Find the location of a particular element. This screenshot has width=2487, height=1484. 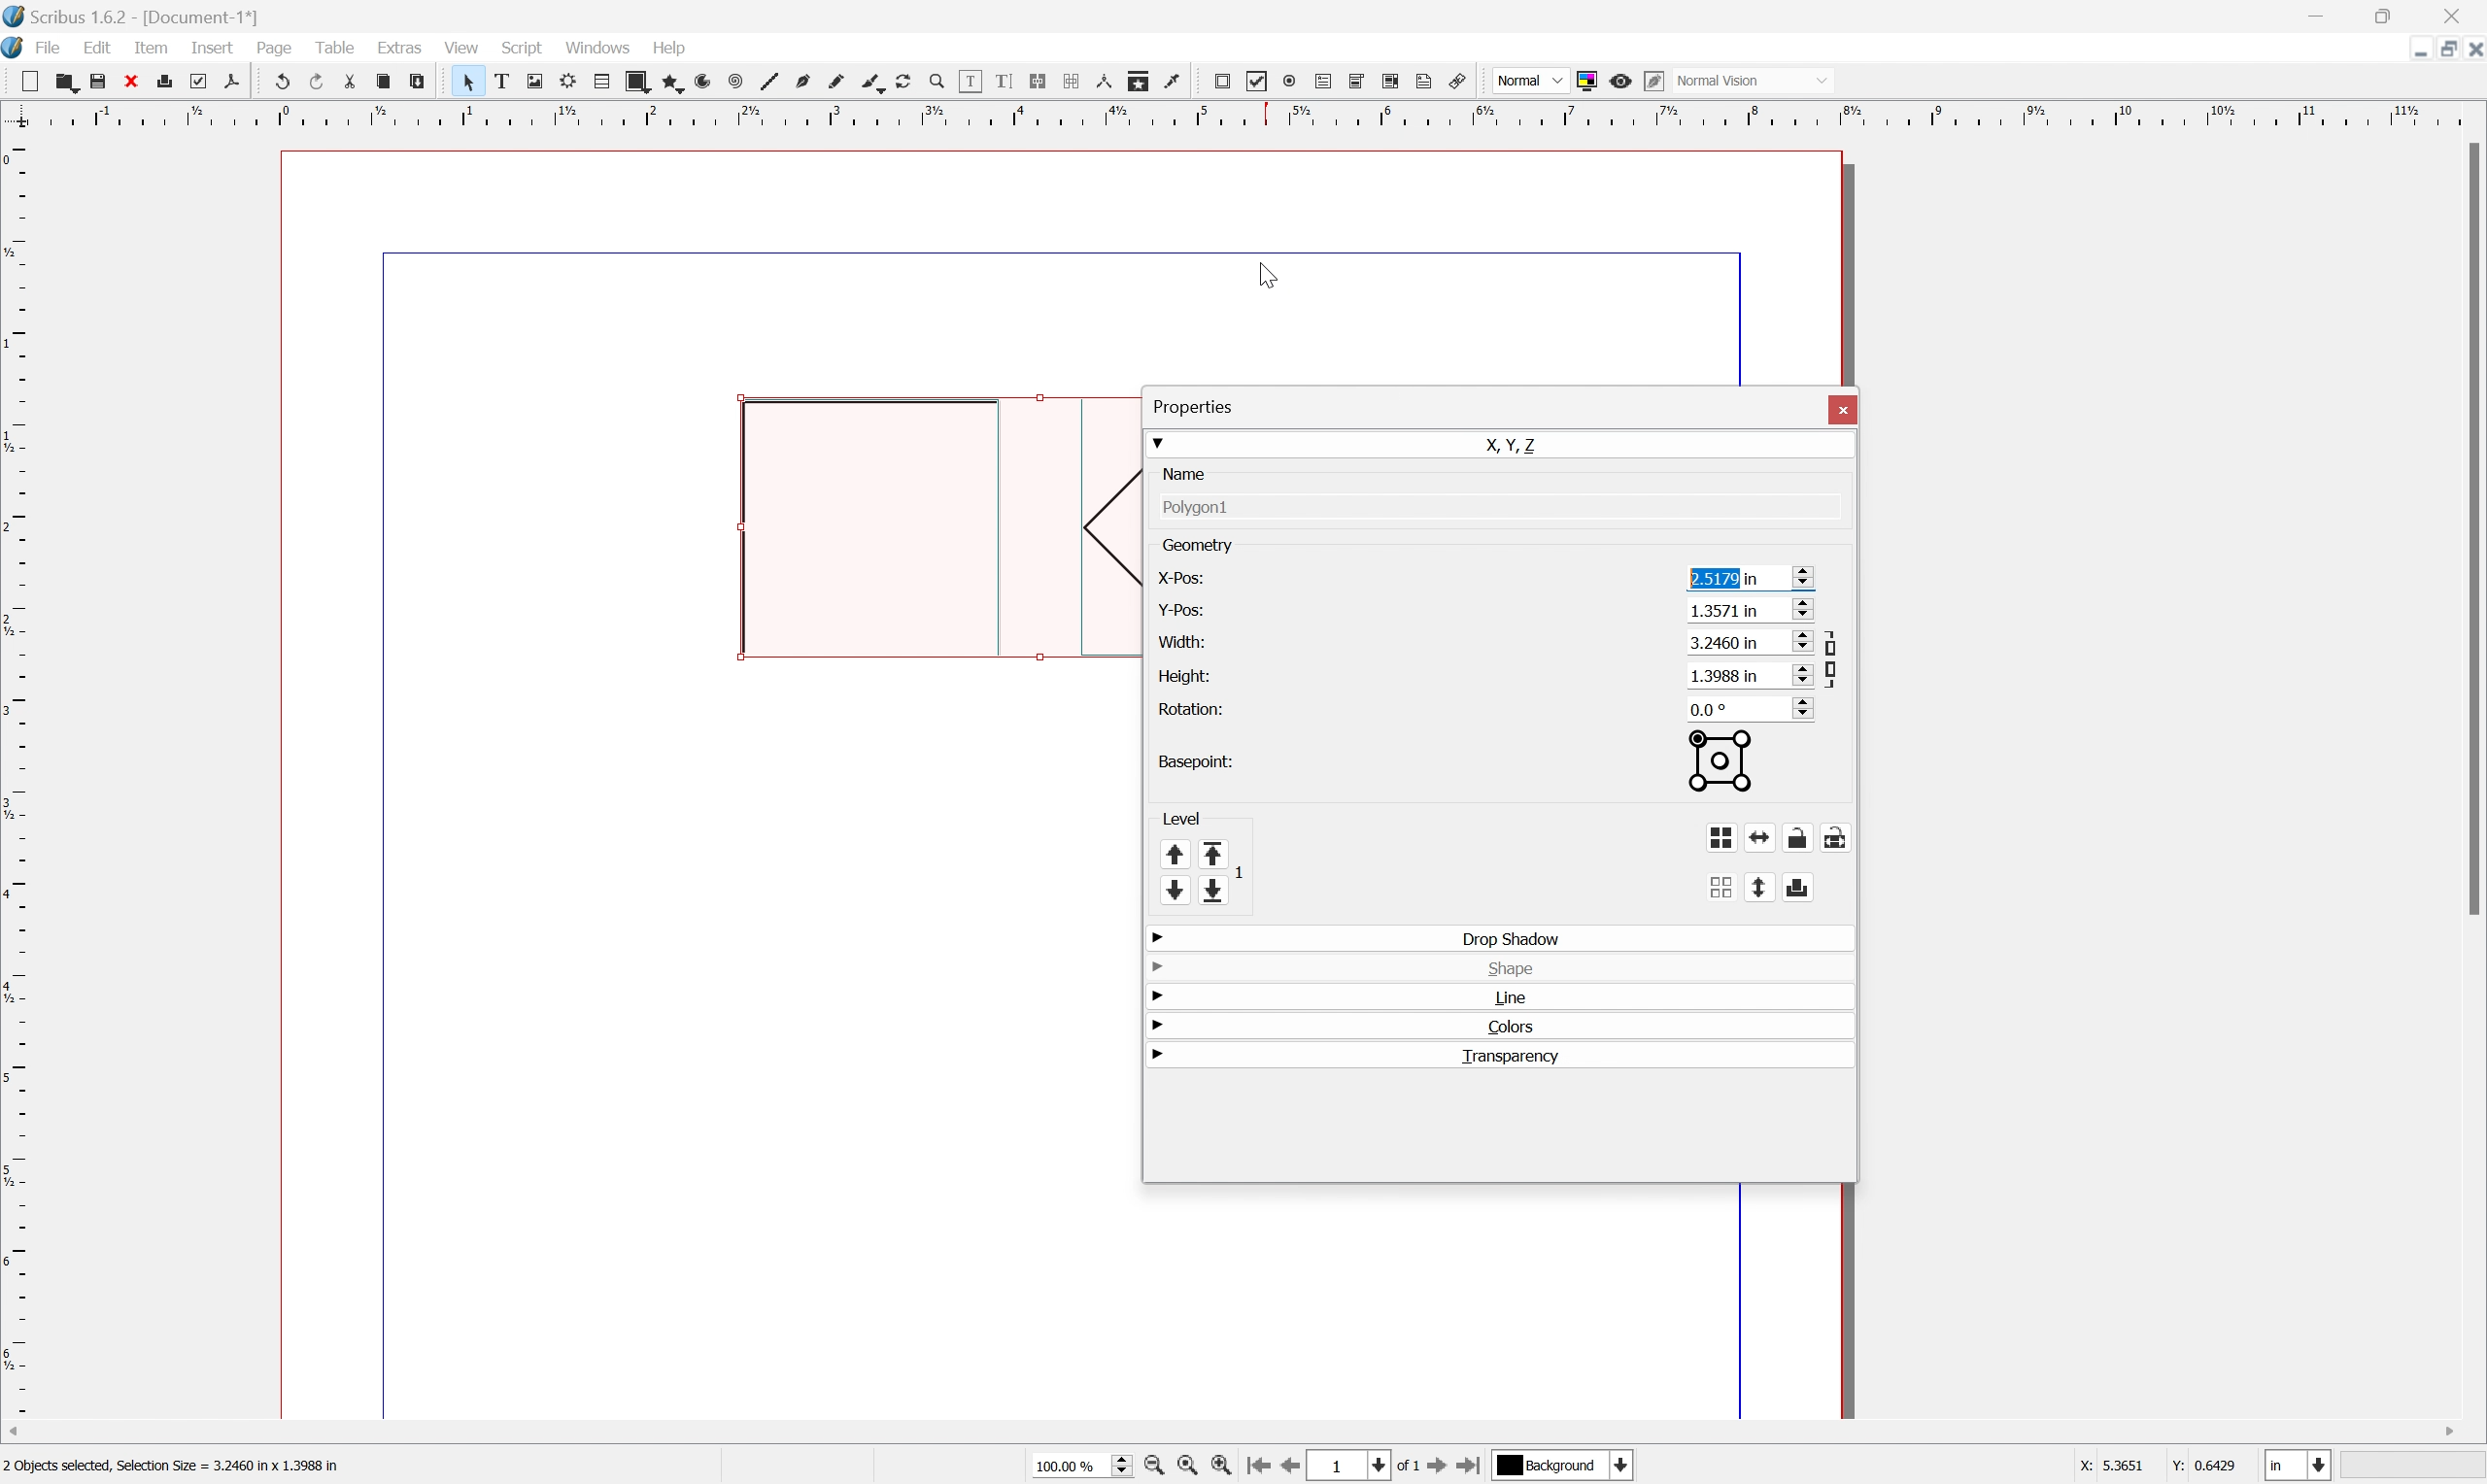

table is located at coordinates (598, 82).